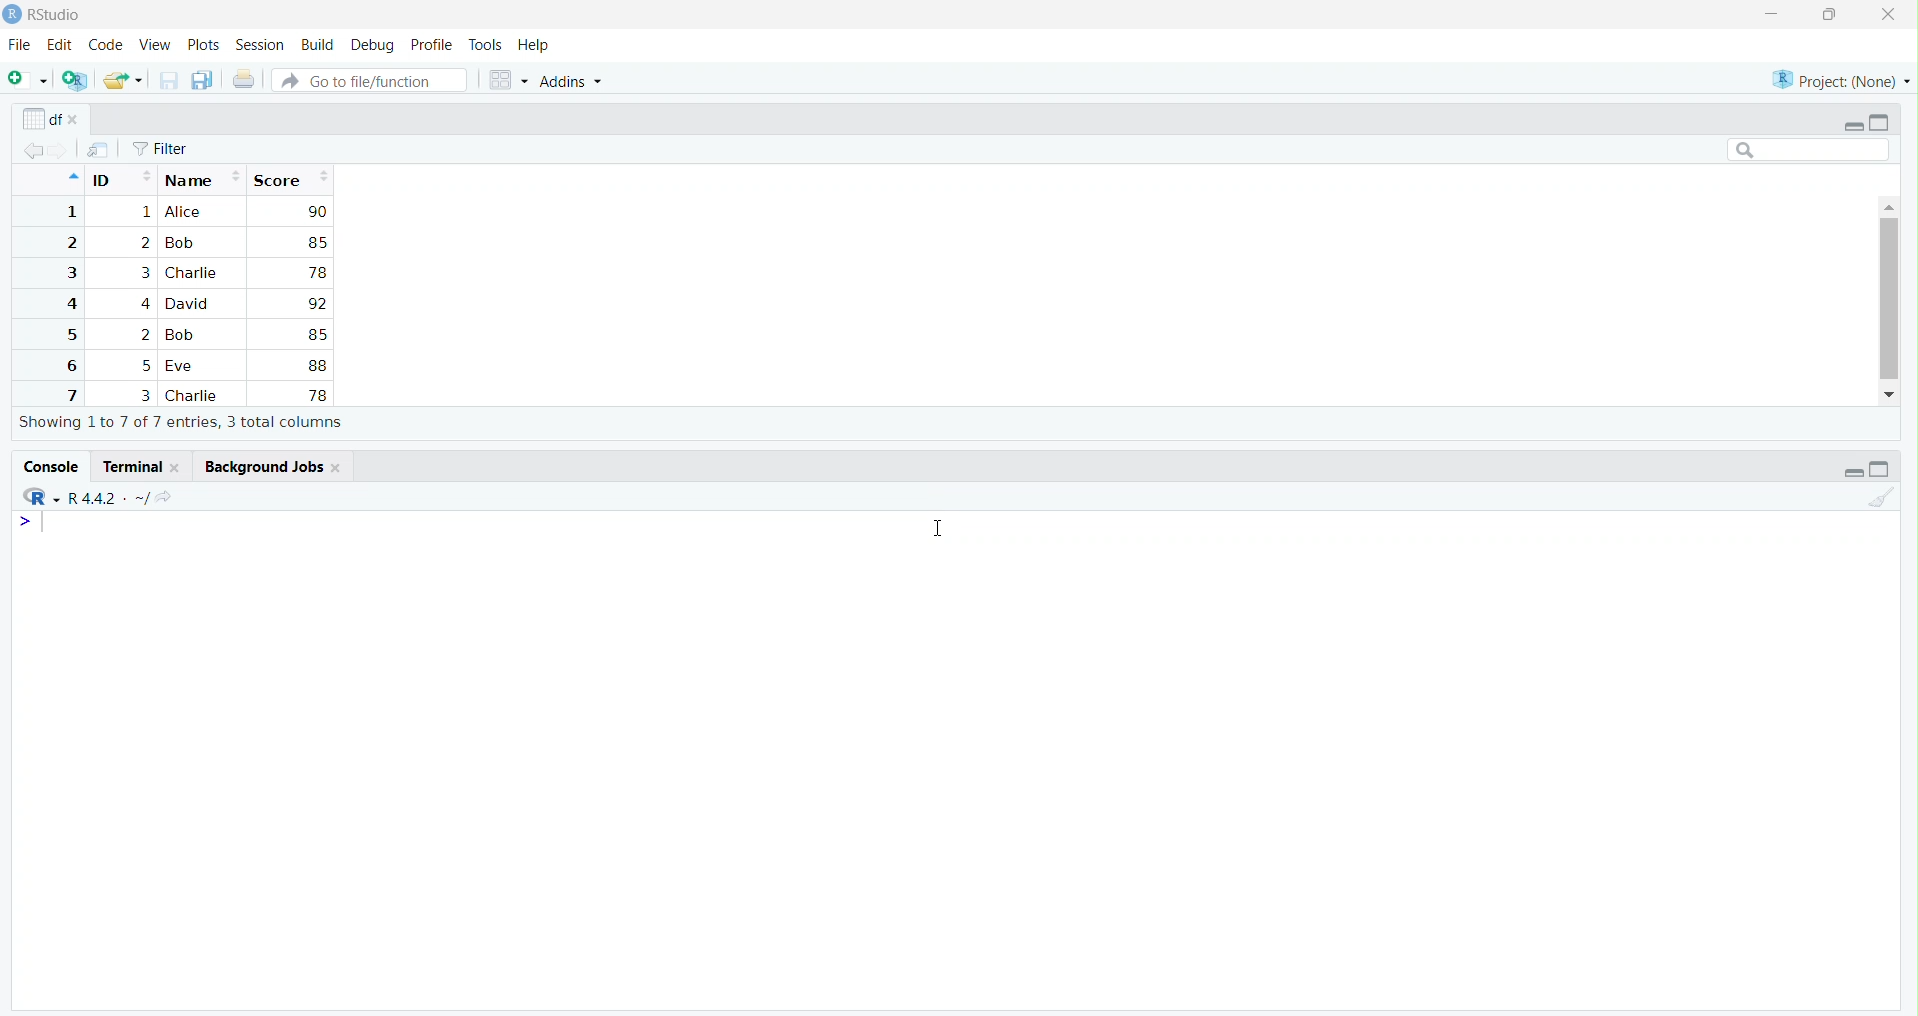 This screenshot has width=1918, height=1016. What do you see at coordinates (316, 334) in the screenshot?
I see `85` at bounding box center [316, 334].